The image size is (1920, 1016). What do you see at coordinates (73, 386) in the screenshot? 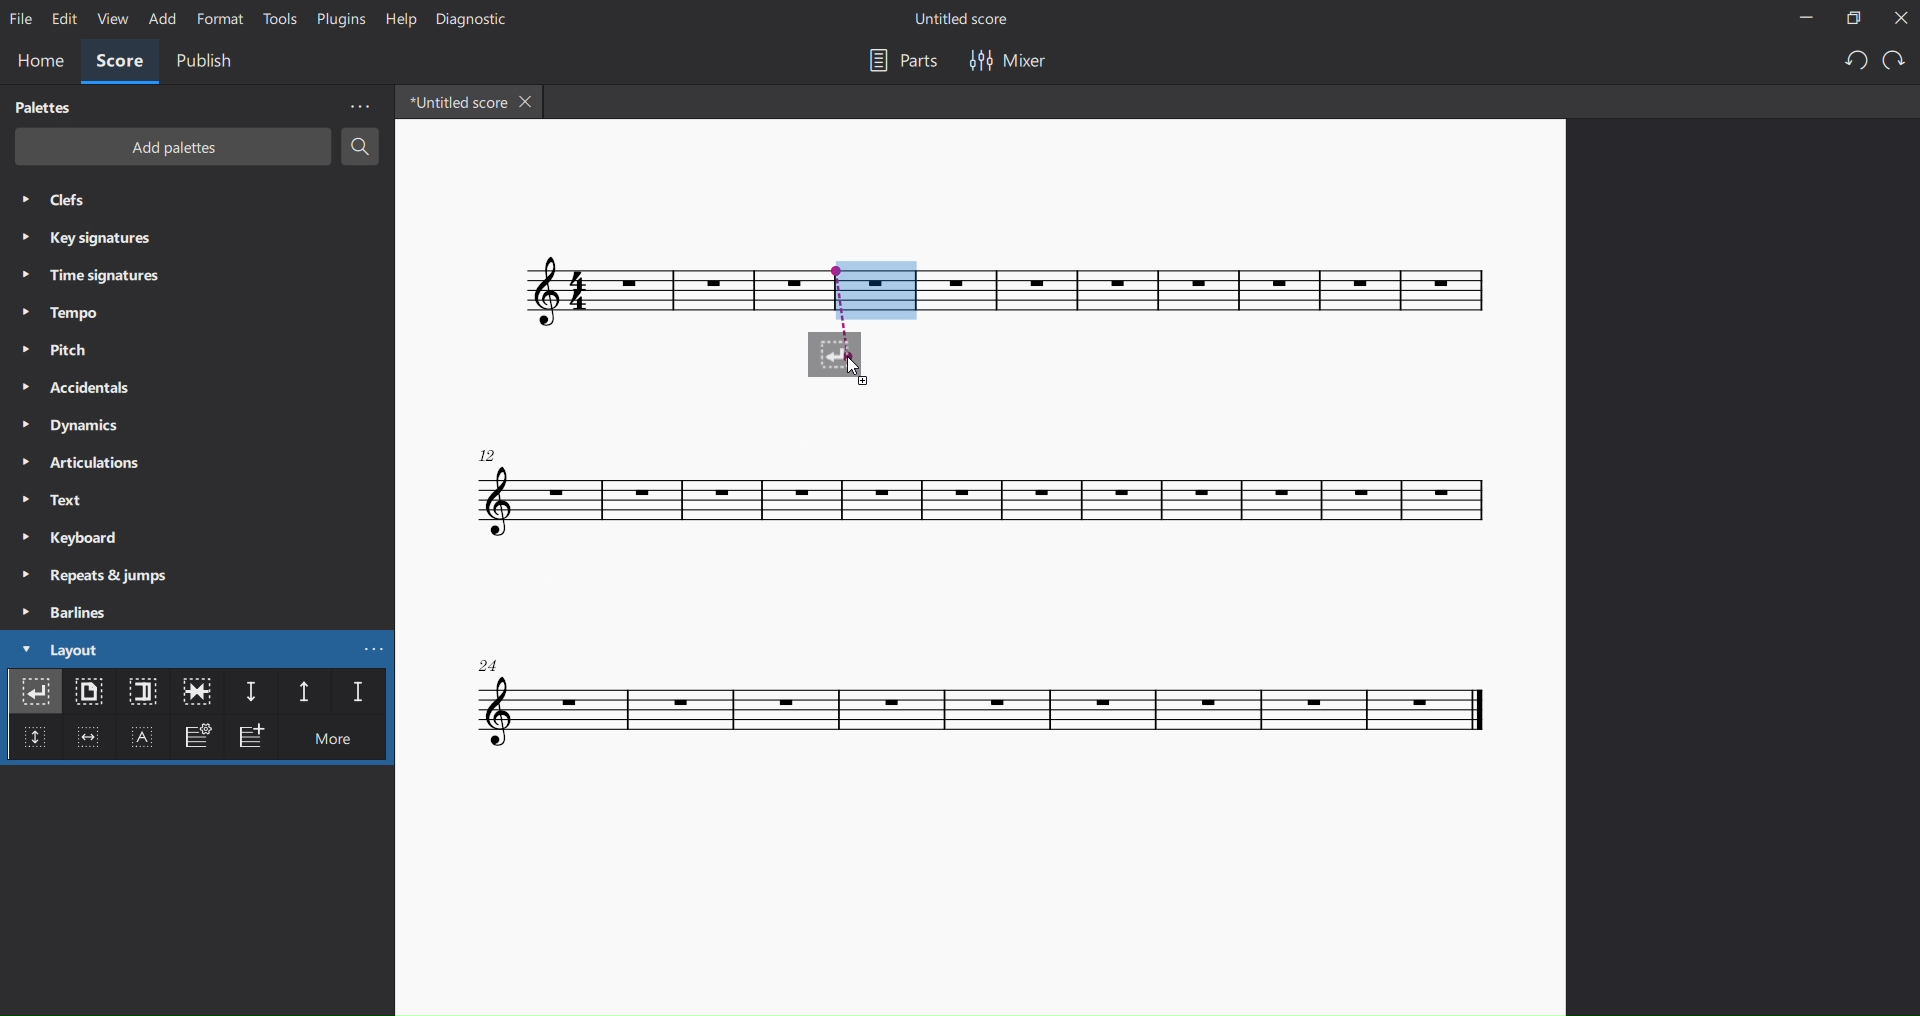
I see `accidentals` at bounding box center [73, 386].